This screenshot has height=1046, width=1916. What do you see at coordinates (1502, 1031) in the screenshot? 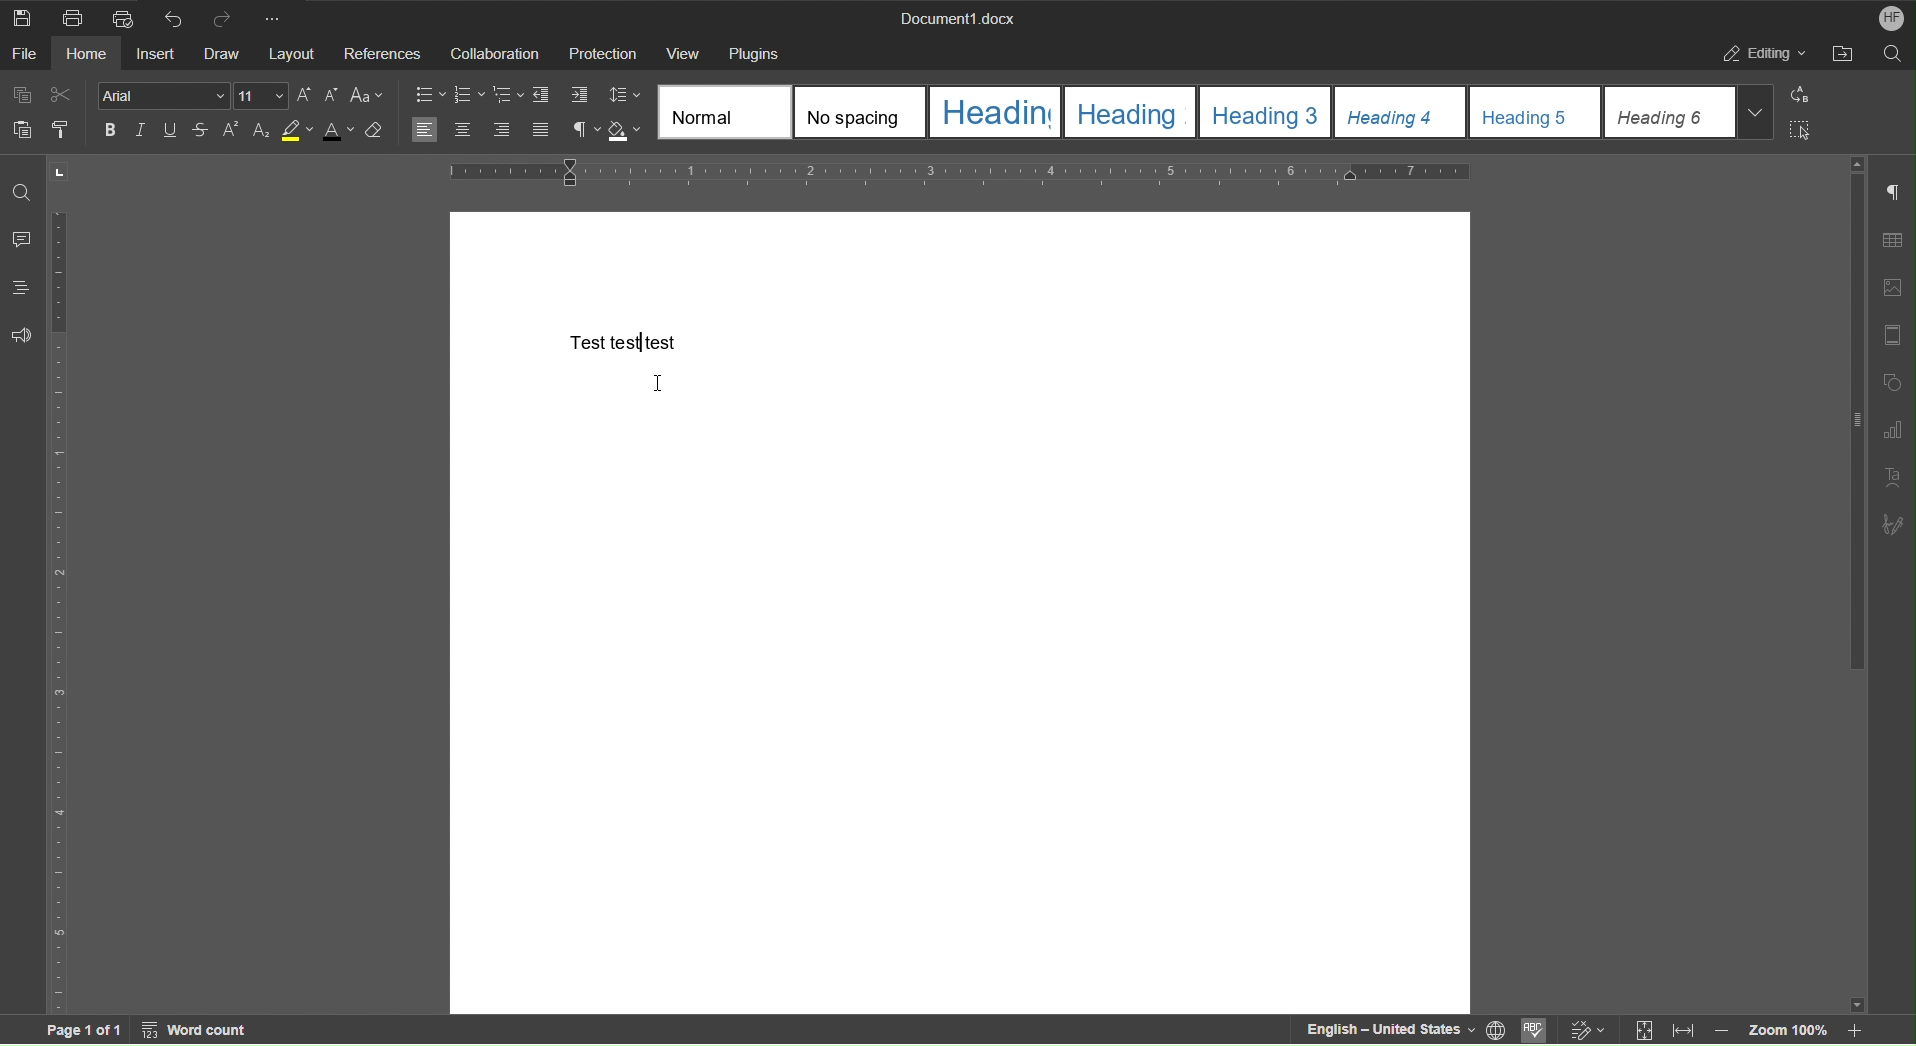
I see `Language` at bounding box center [1502, 1031].